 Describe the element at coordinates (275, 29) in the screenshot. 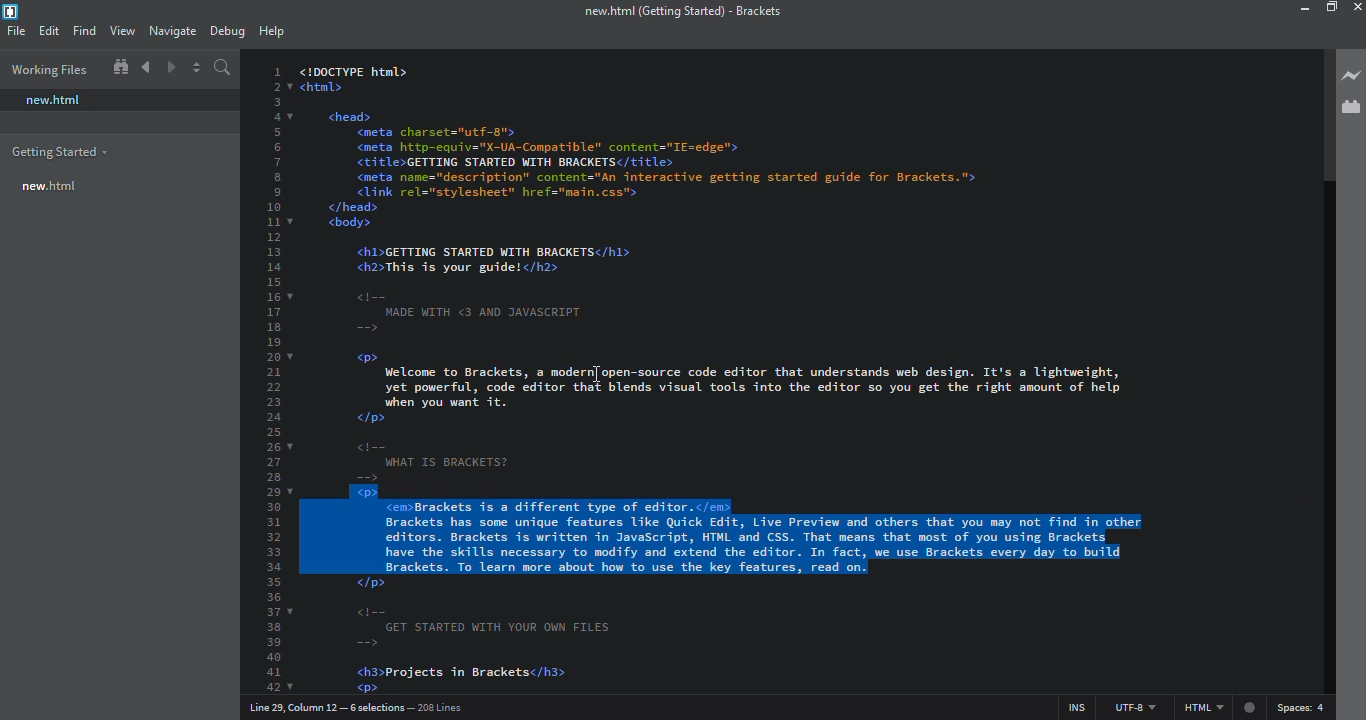

I see `help` at that location.